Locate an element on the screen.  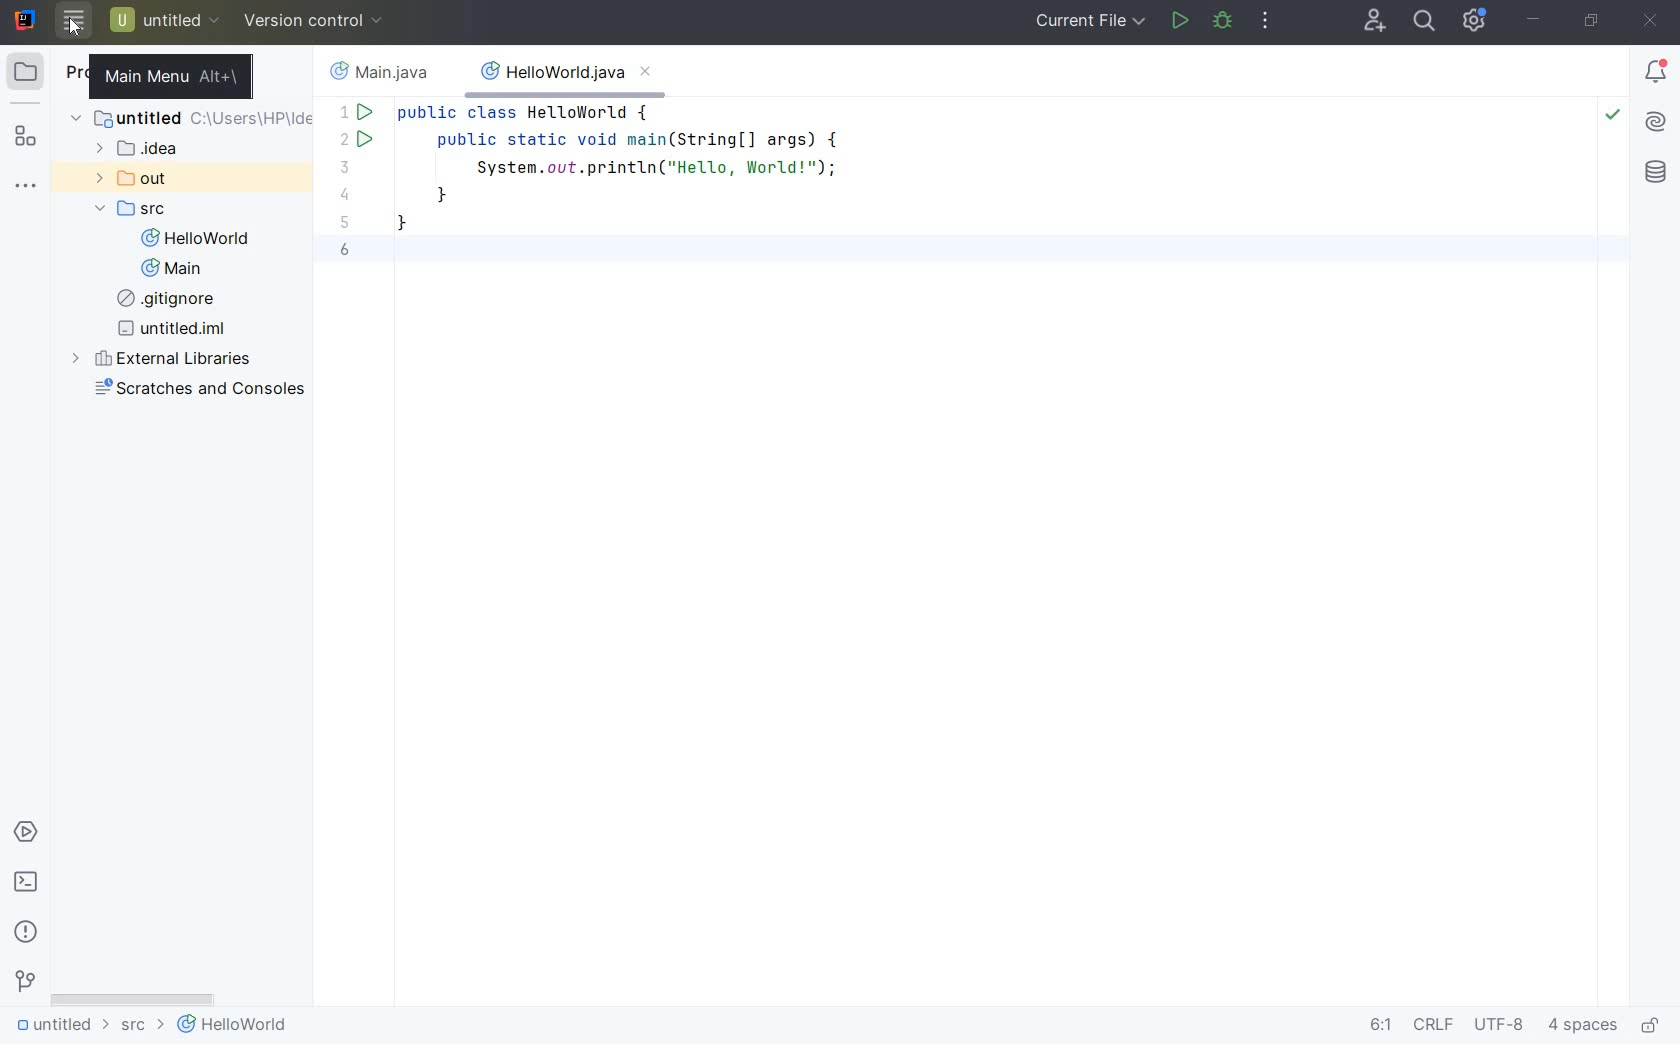
external libraries is located at coordinates (168, 358).